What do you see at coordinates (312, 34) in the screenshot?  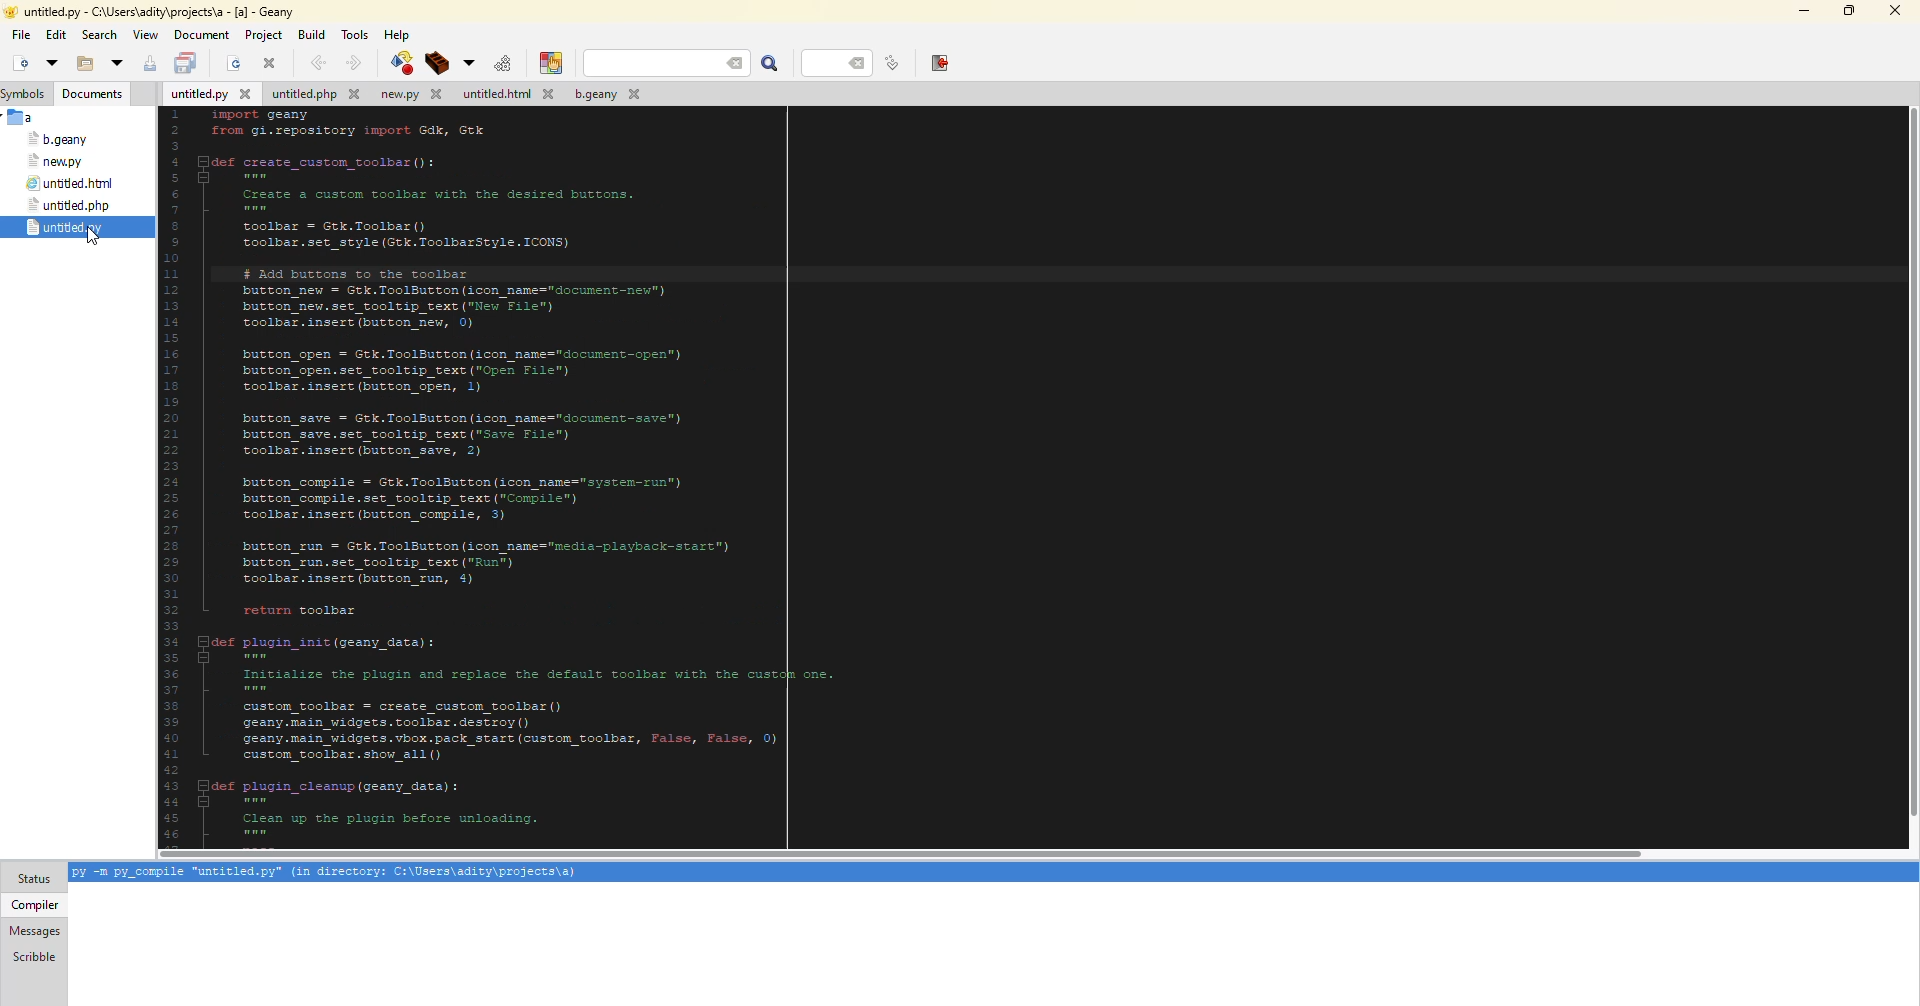 I see `build` at bounding box center [312, 34].